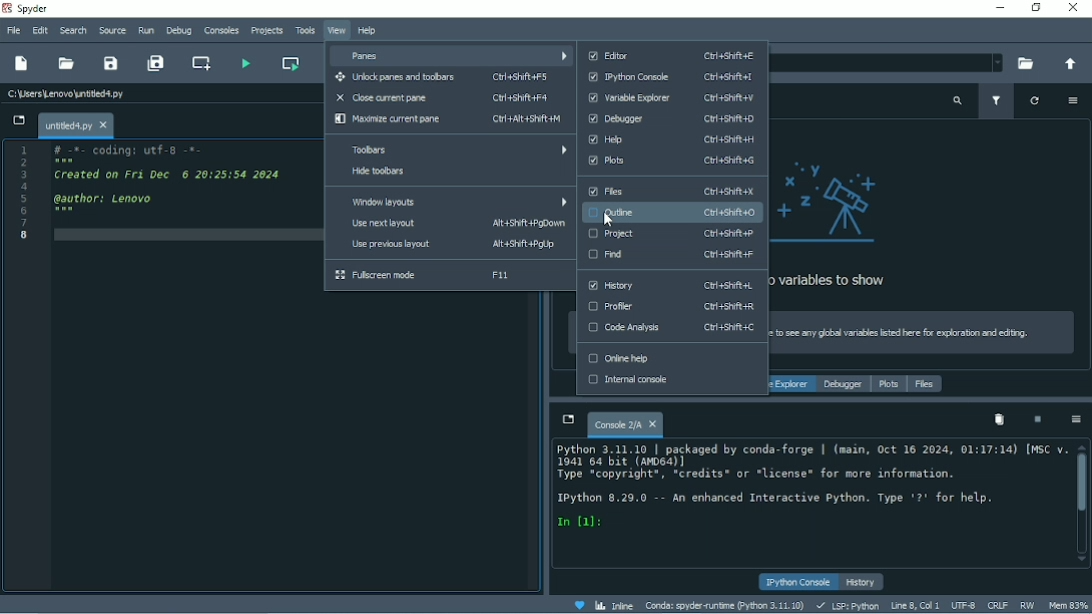 This screenshot has width=1092, height=614. What do you see at coordinates (862, 582) in the screenshot?
I see `History` at bounding box center [862, 582].